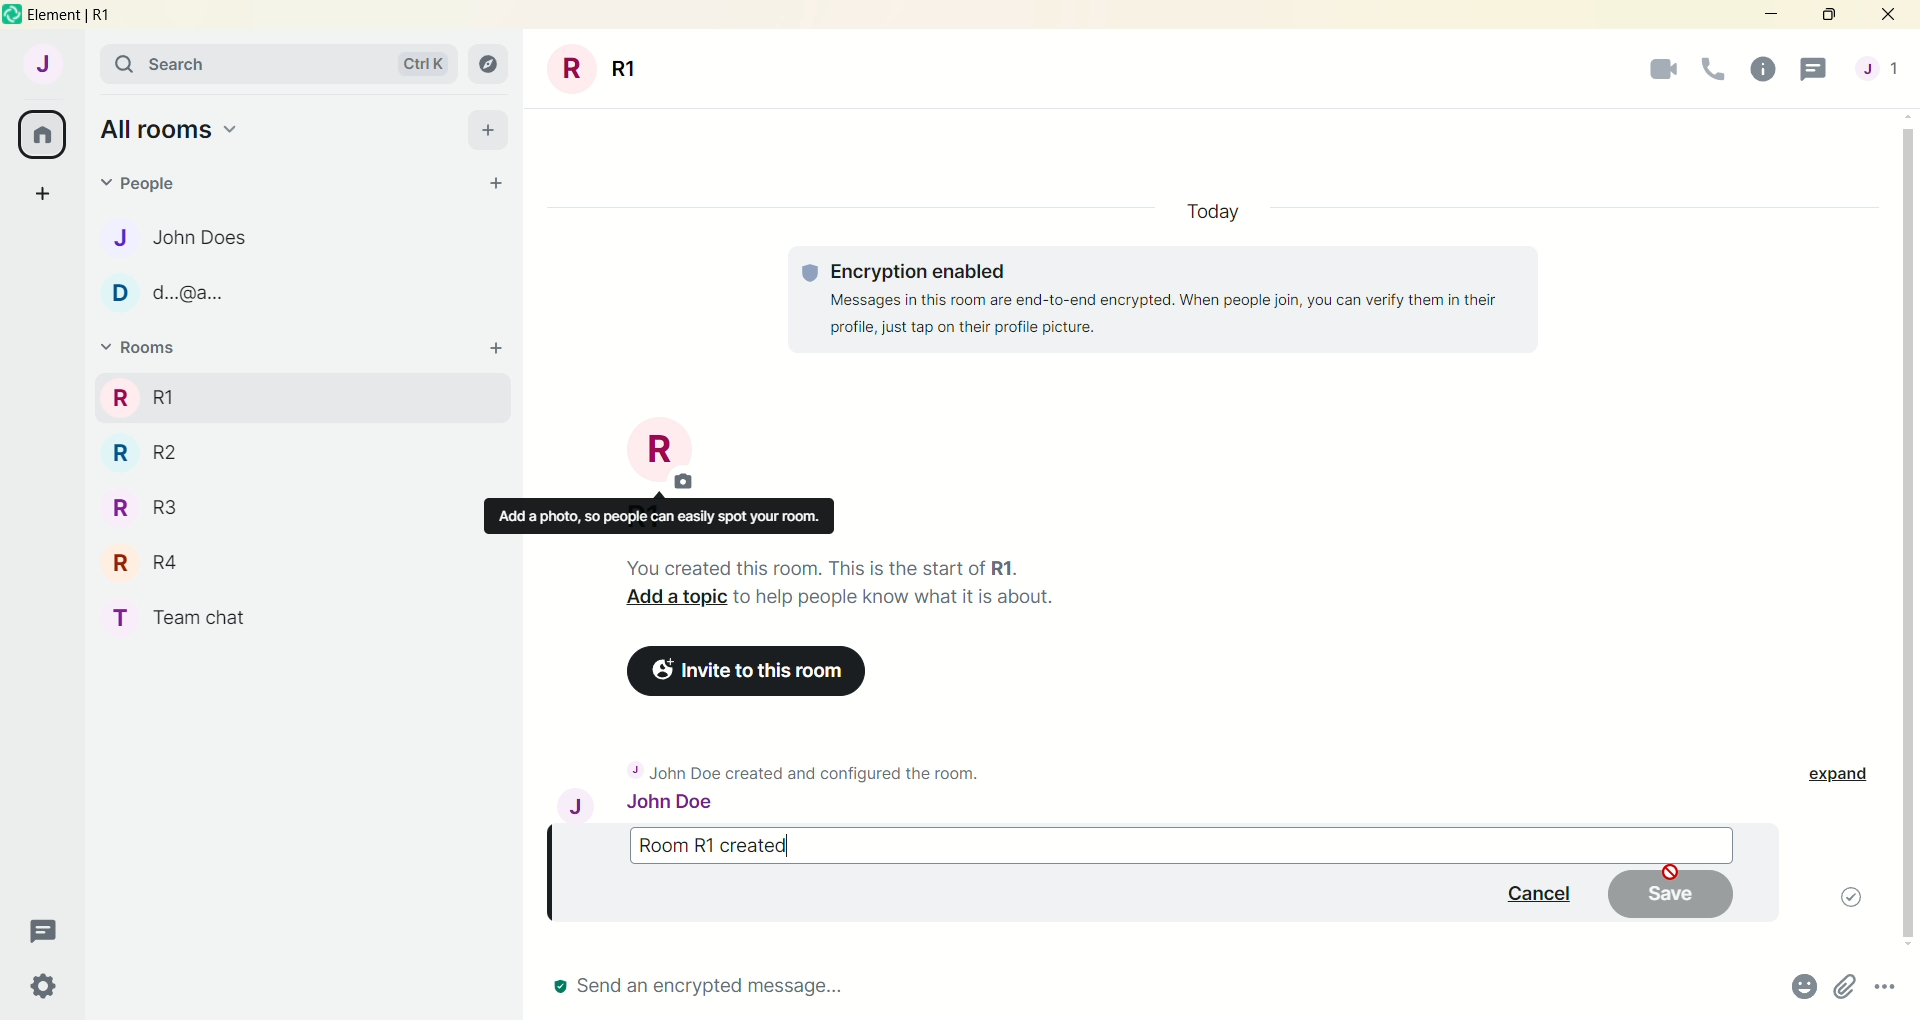 The image size is (1920, 1020). I want to click on © Encryption enabled
Messages in this room are end-to-end encrypted. When people join, you can verify them in their
profile, just tap on their profile picture., so click(1163, 299).